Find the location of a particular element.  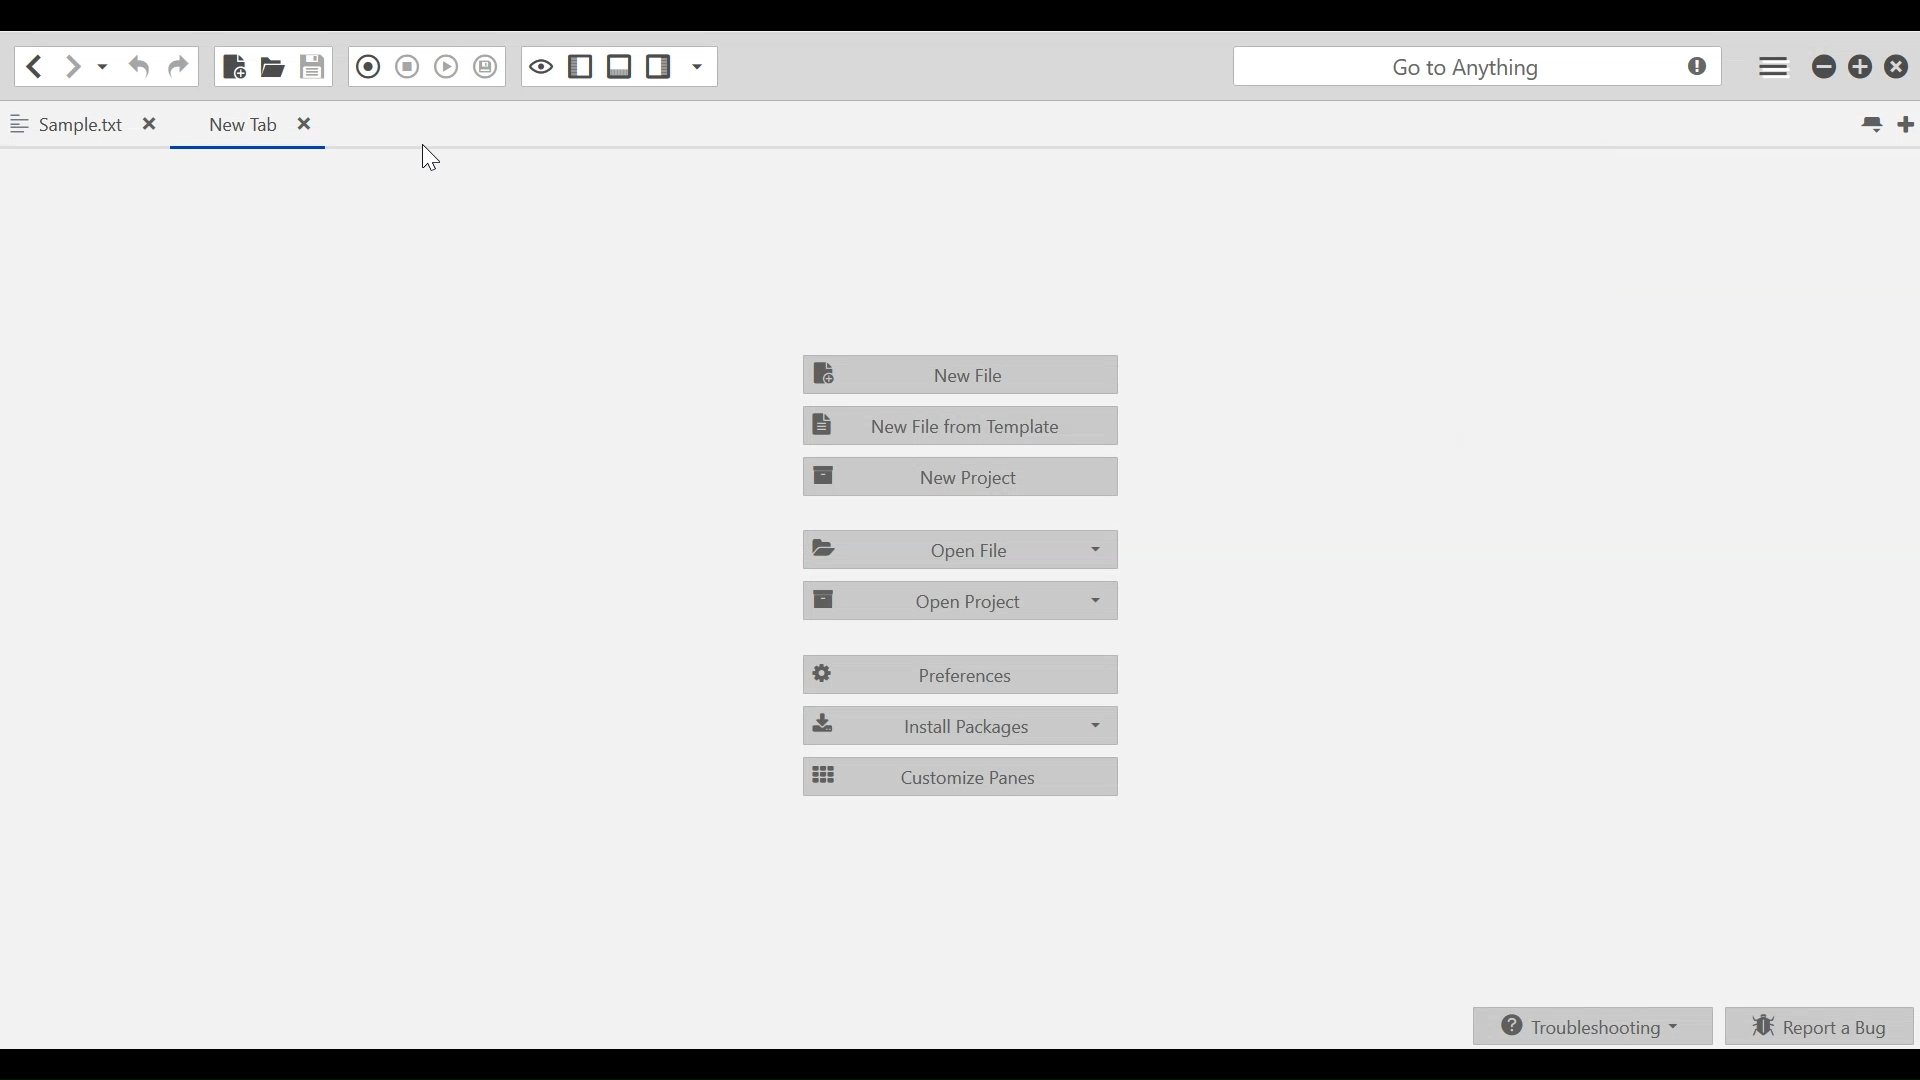

Show/Hide Right Pane is located at coordinates (659, 66).